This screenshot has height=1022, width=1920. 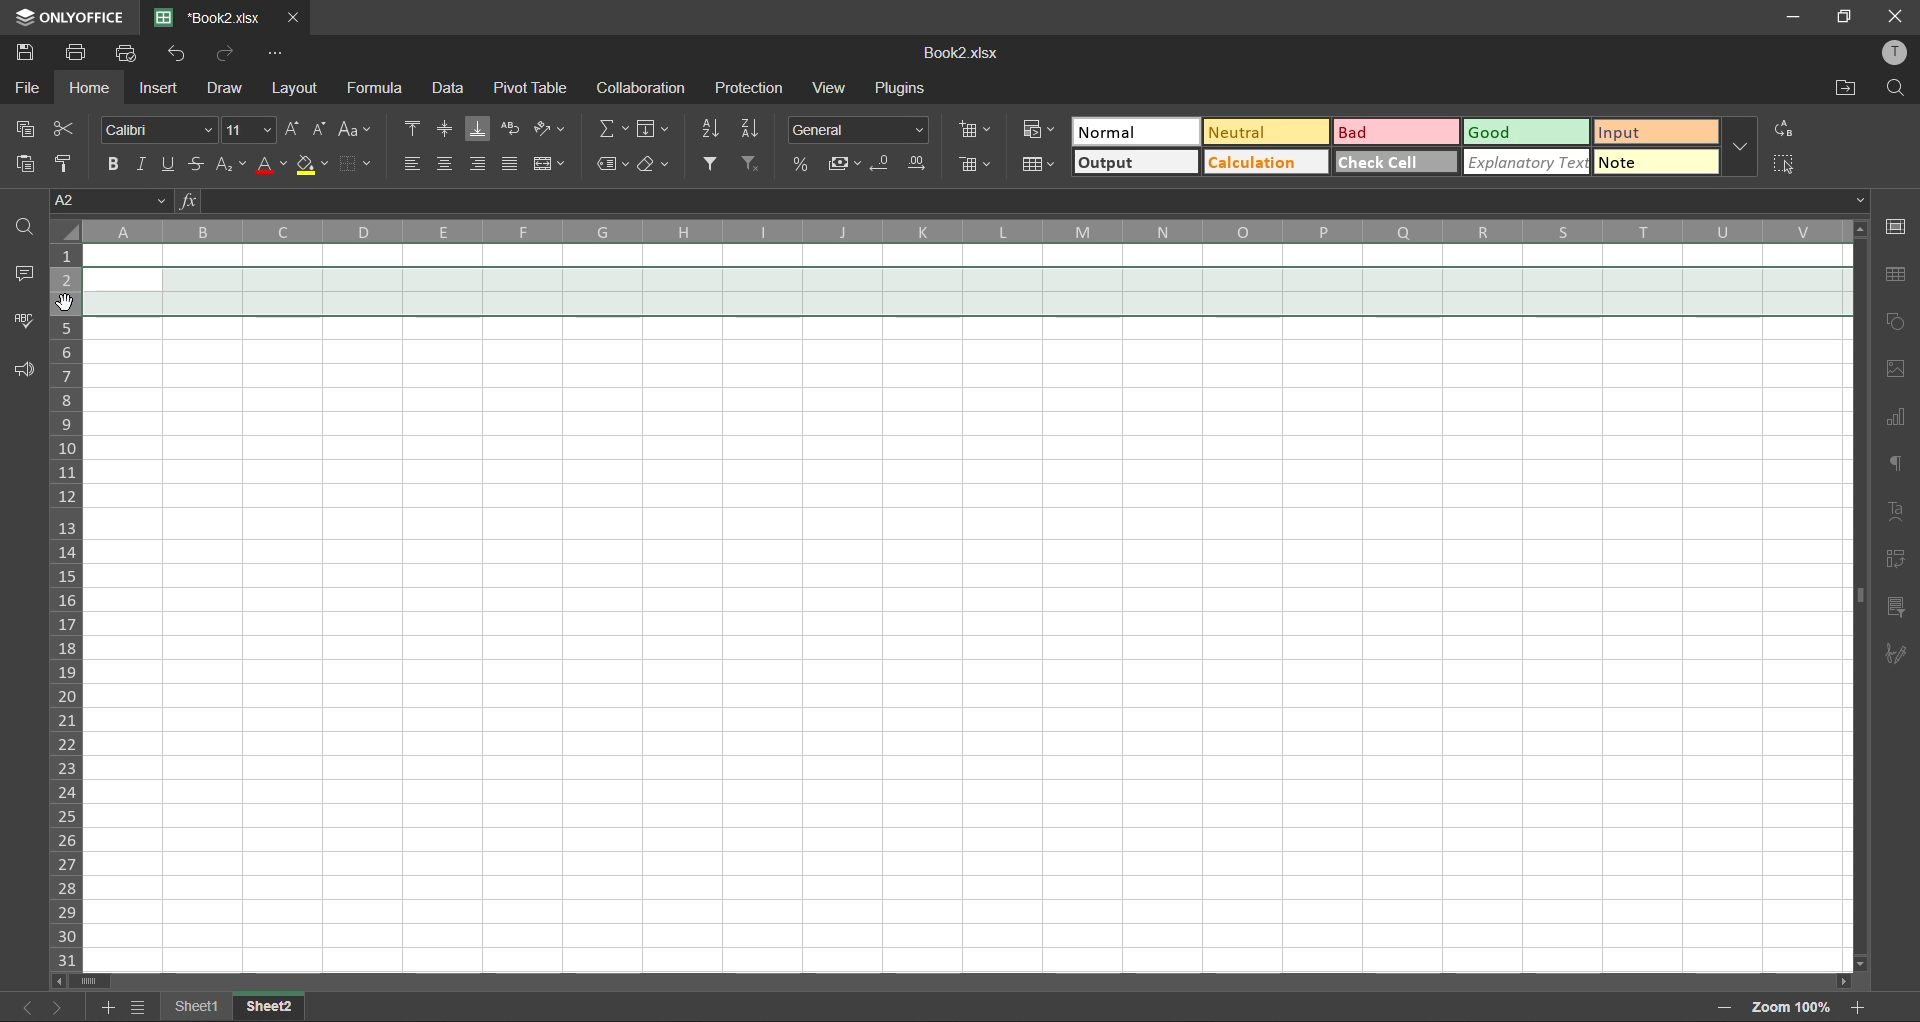 What do you see at coordinates (1784, 163) in the screenshot?
I see `select all` at bounding box center [1784, 163].